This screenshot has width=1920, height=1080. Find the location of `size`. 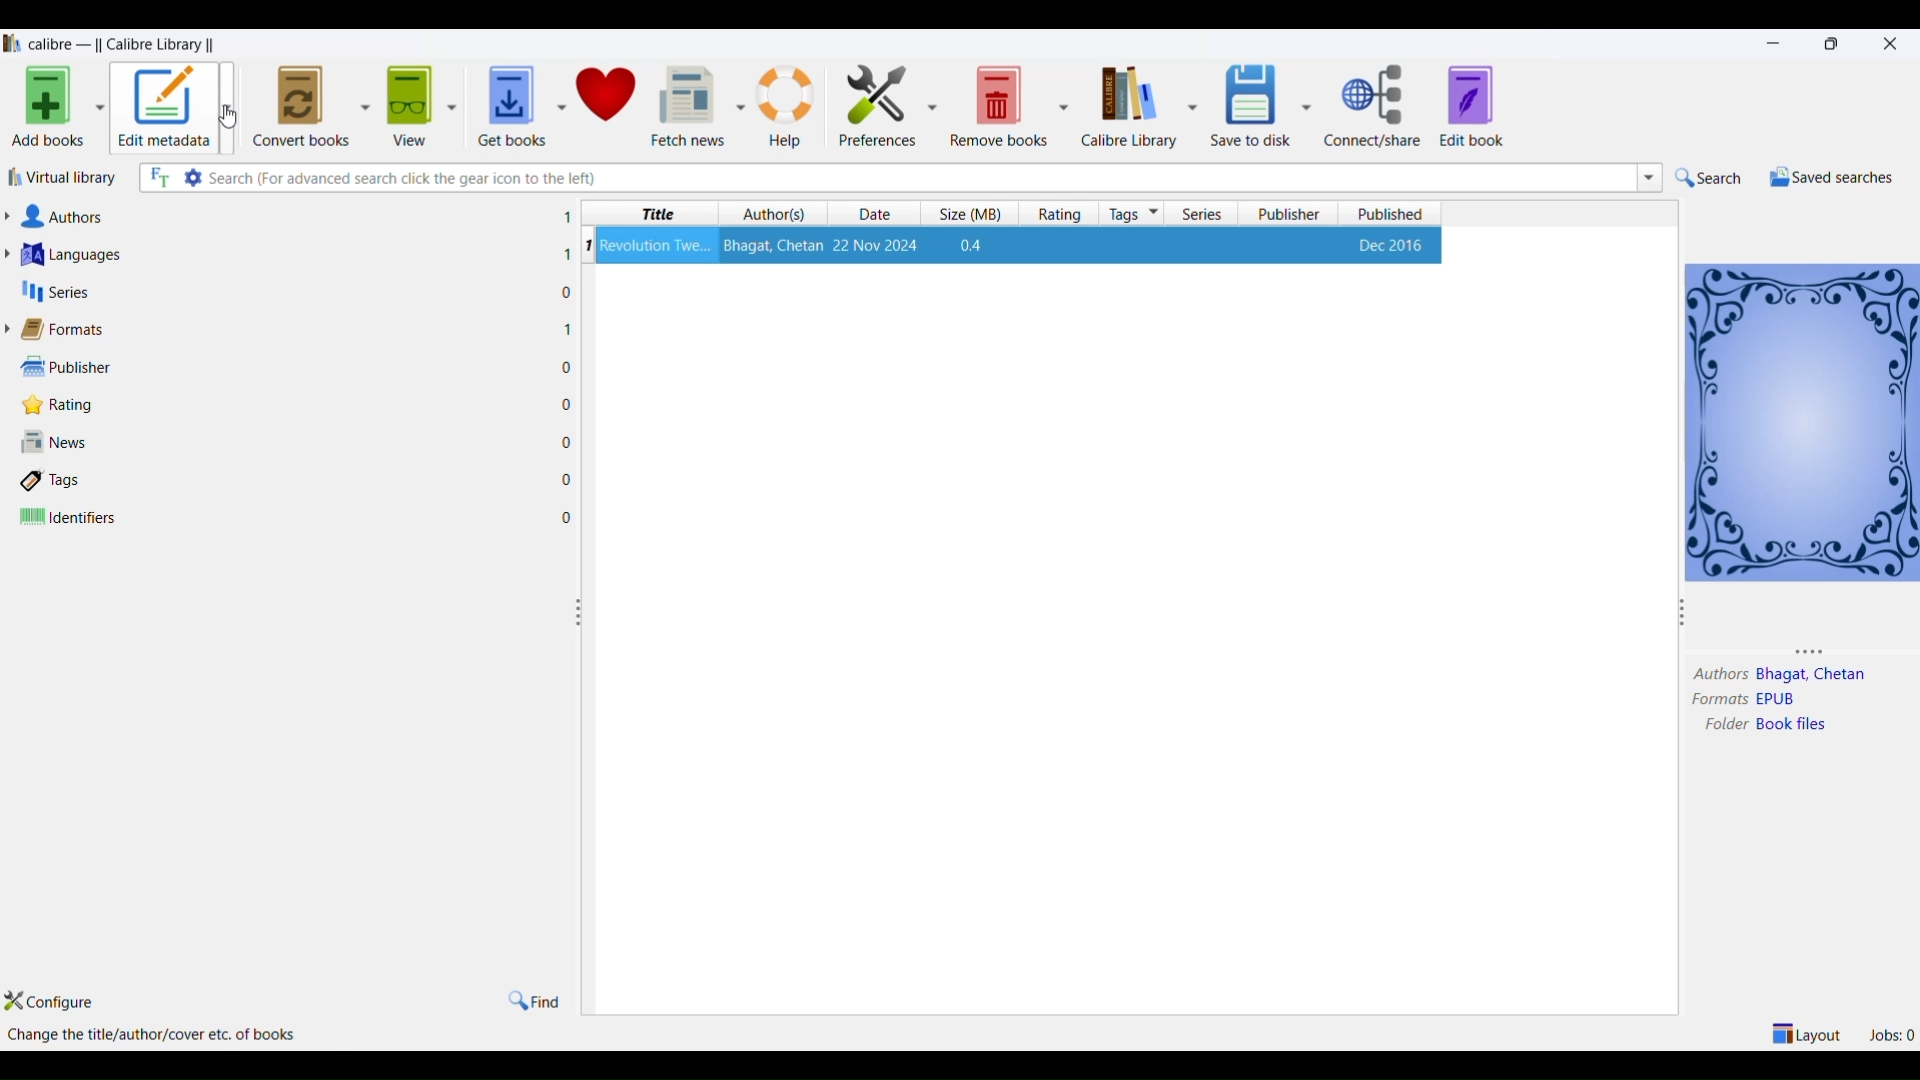

size is located at coordinates (965, 214).